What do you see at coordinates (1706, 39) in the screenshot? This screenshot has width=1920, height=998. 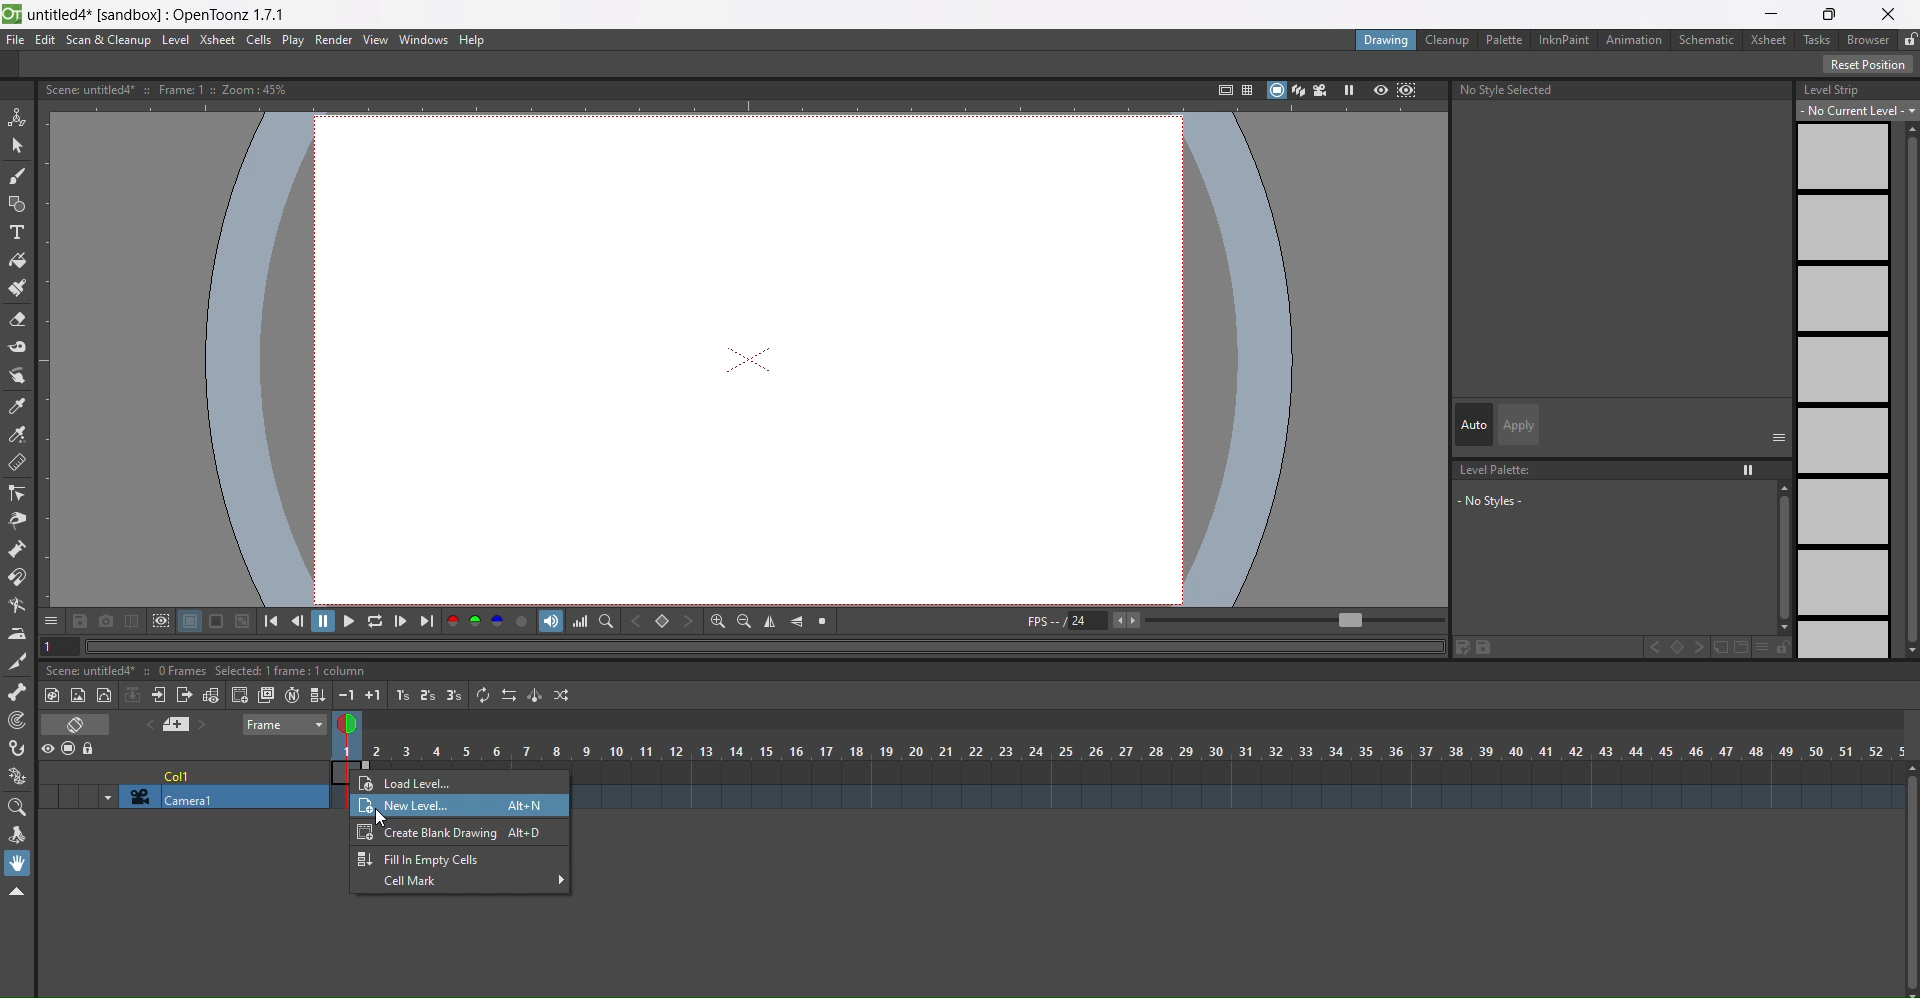 I see `schematic` at bounding box center [1706, 39].